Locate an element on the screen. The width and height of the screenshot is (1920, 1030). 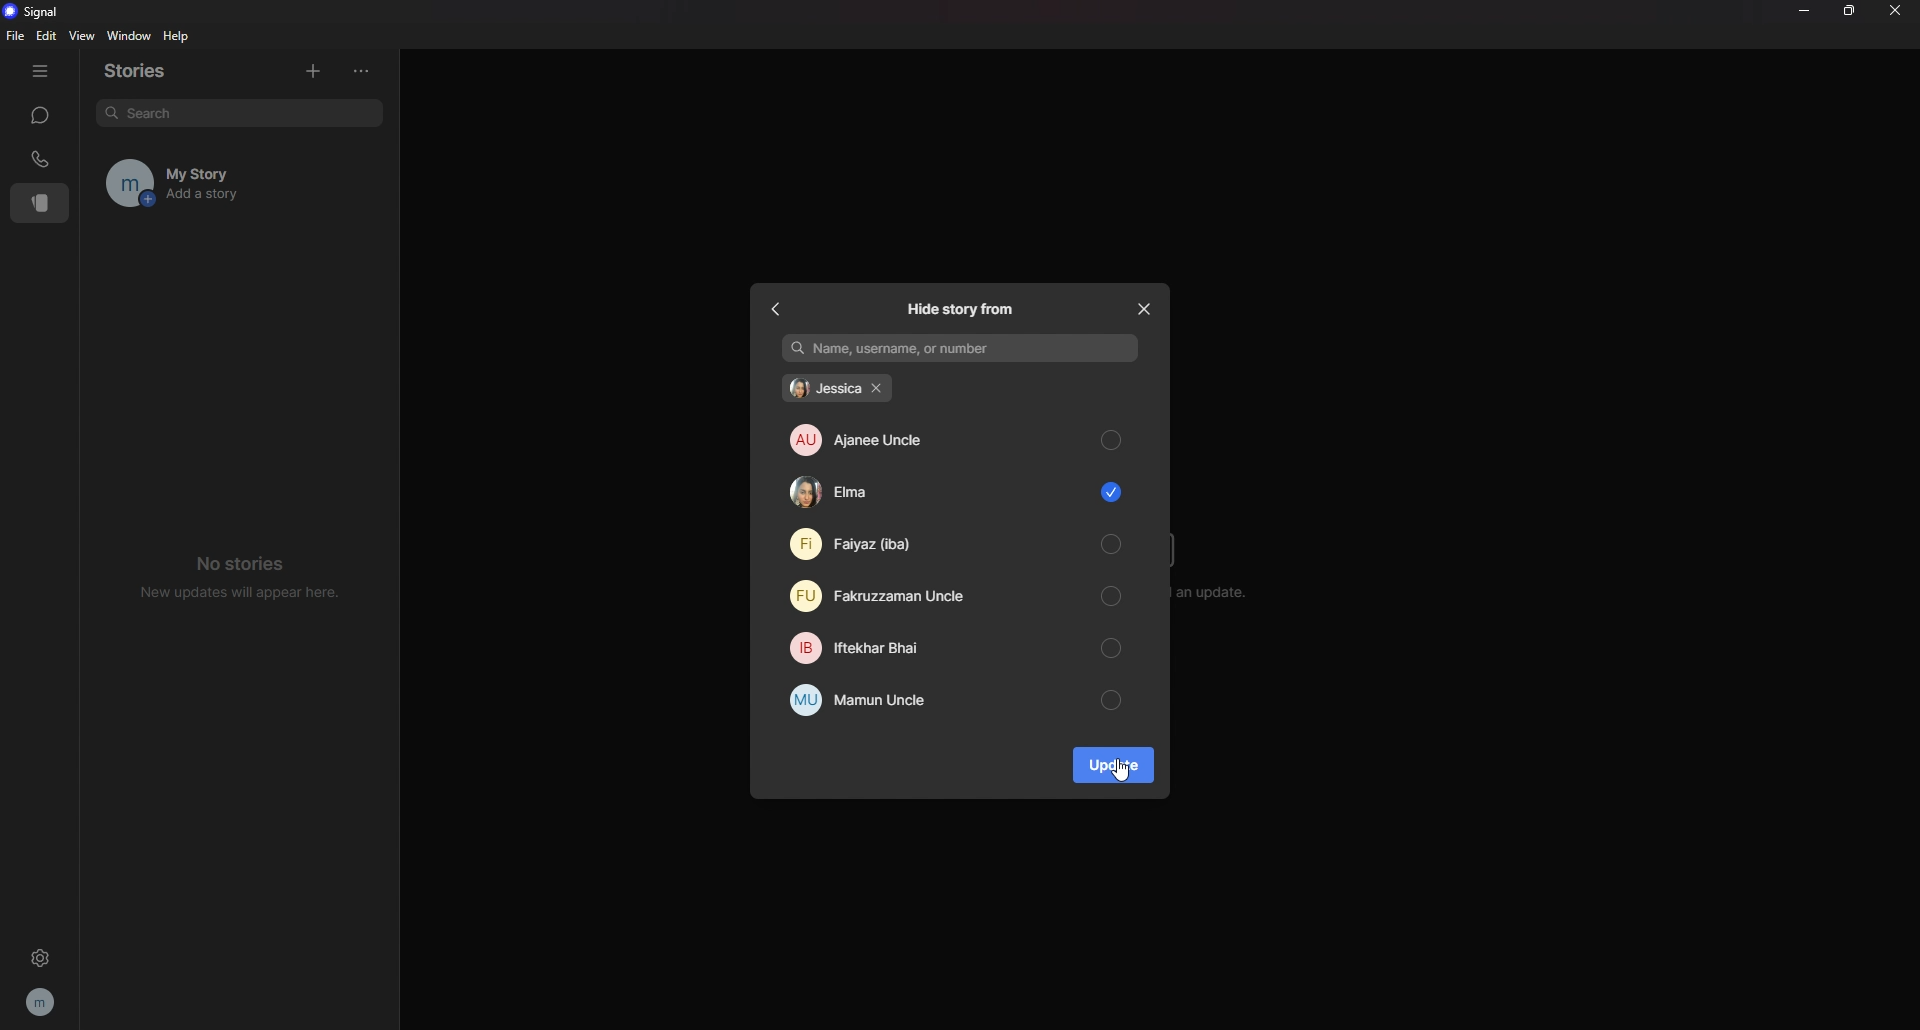
add stories is located at coordinates (313, 68).